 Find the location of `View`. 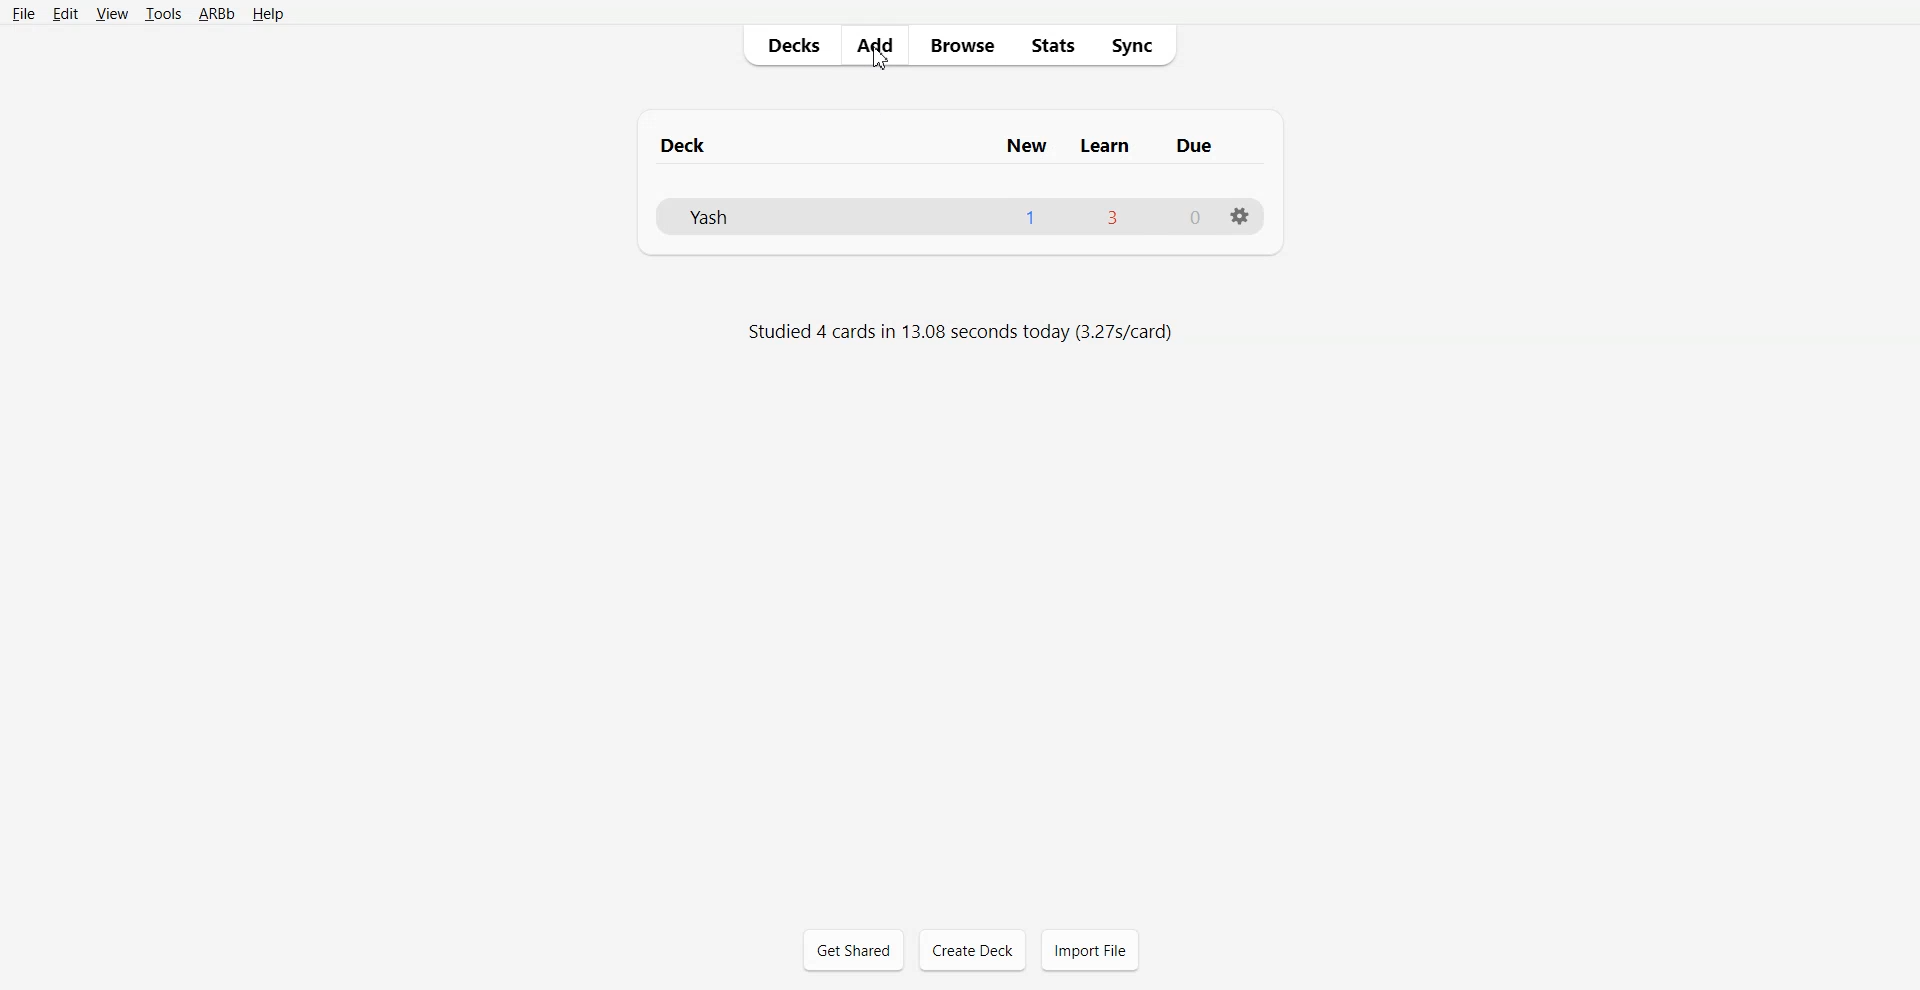

View is located at coordinates (110, 13).